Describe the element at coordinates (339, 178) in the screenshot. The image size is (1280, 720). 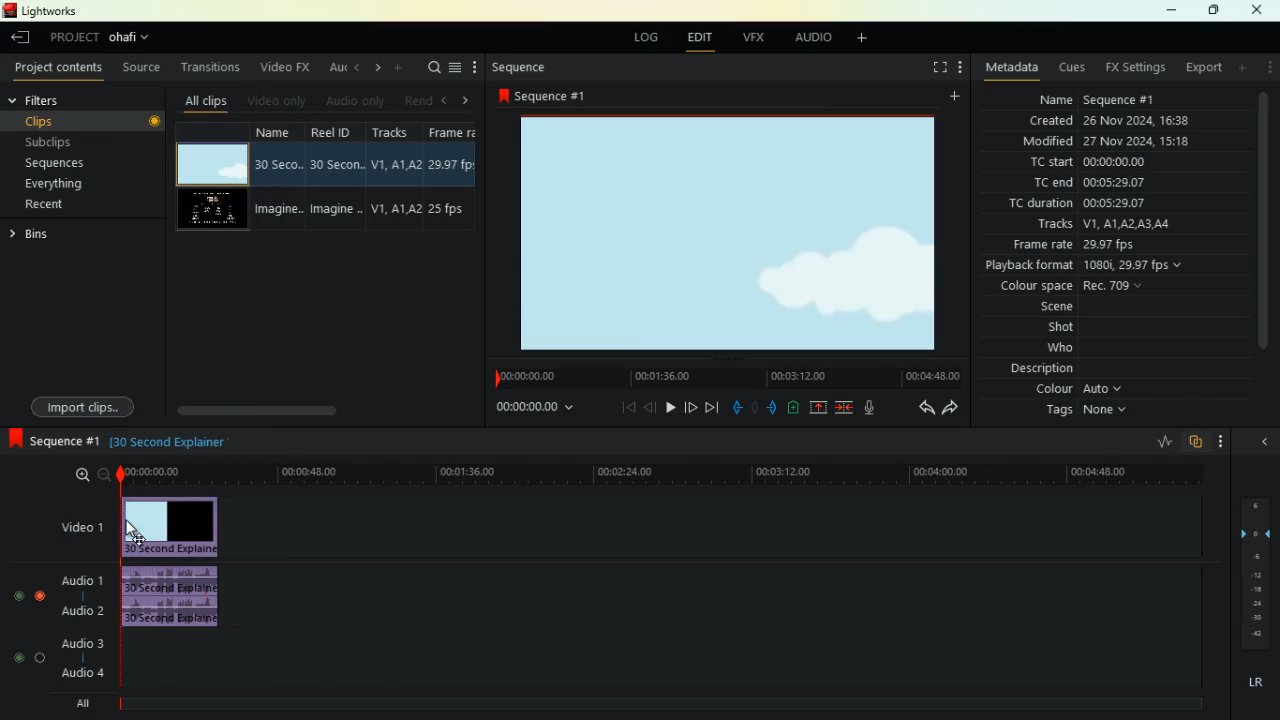
I see `reel id` at that location.